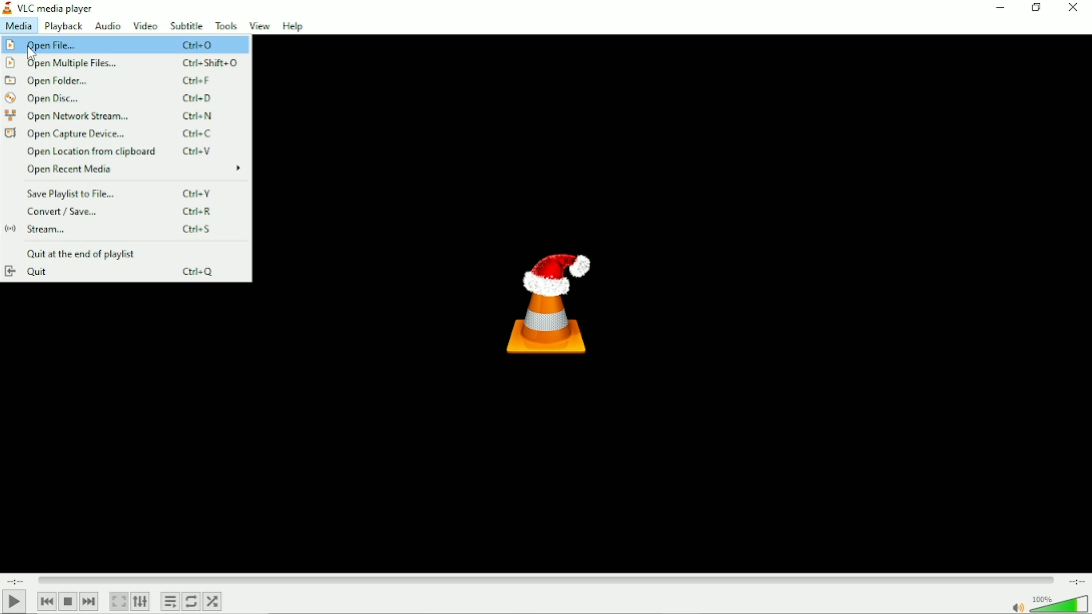 This screenshot has width=1092, height=614. Describe the element at coordinates (213, 603) in the screenshot. I see `Random` at that location.